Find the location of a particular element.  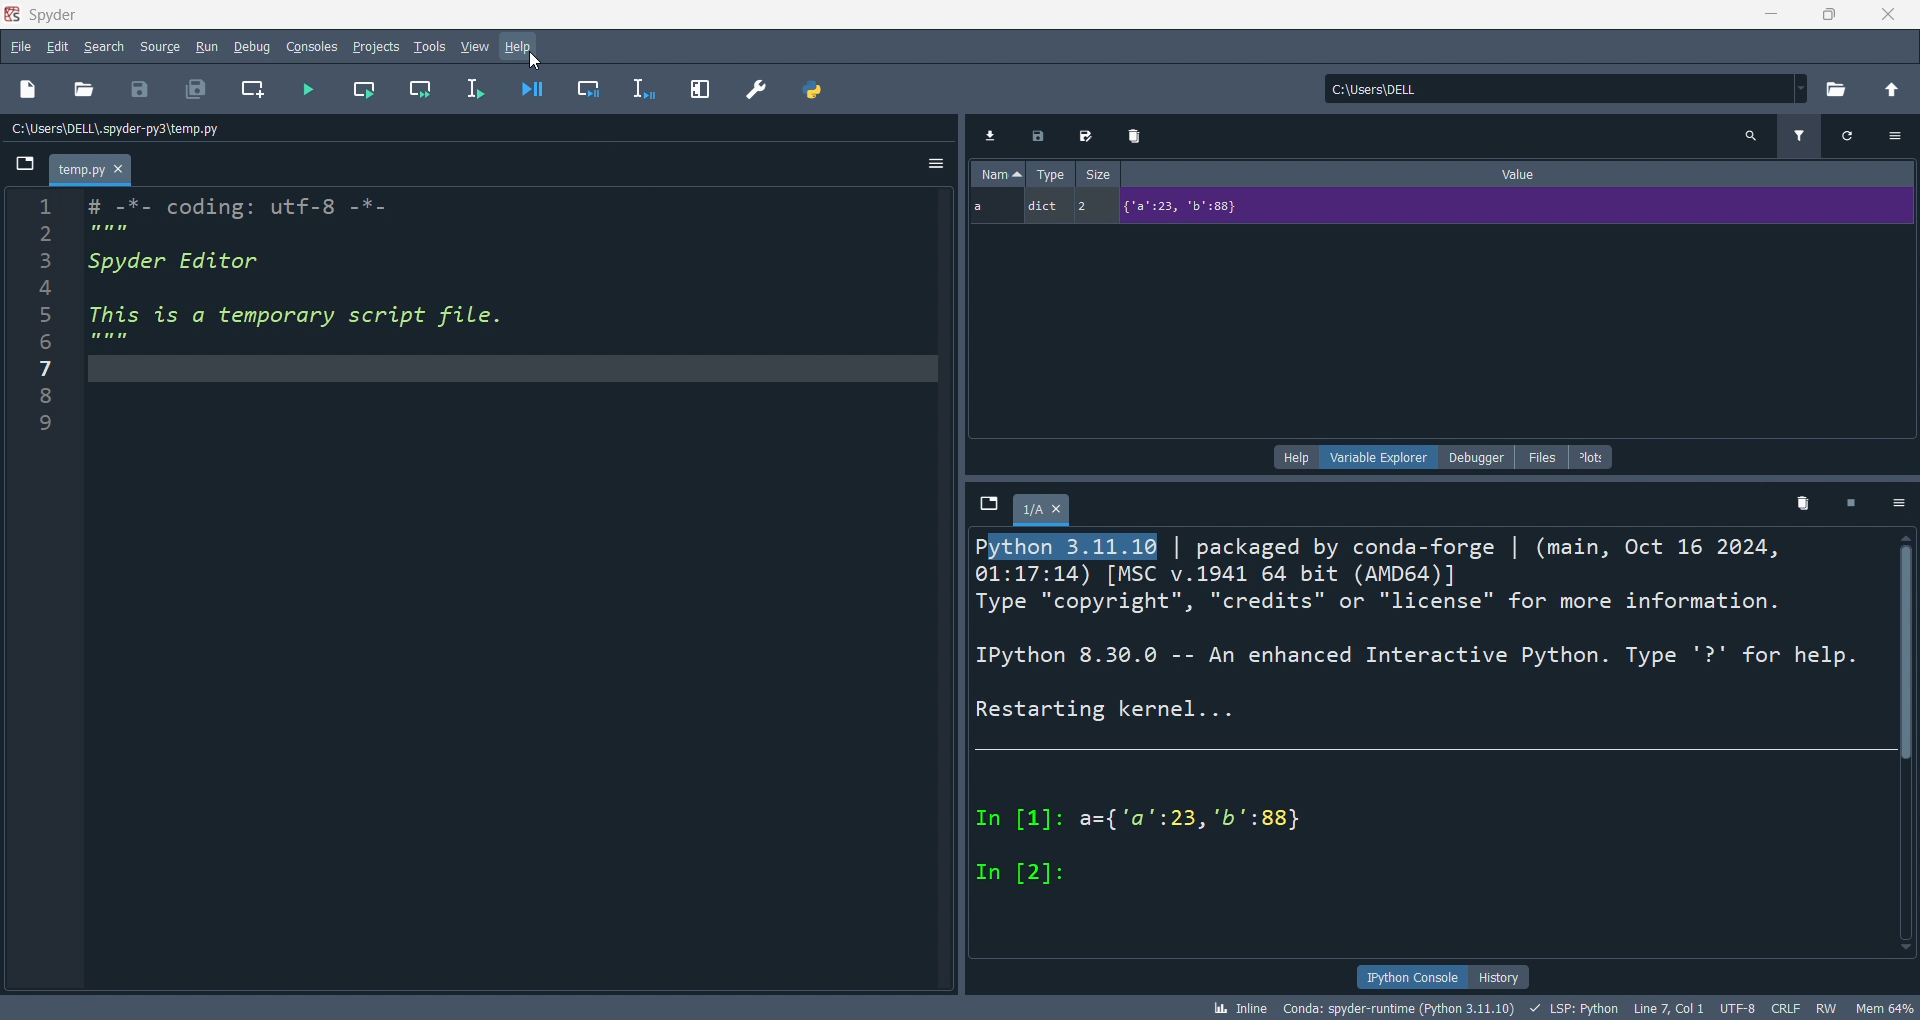

run is located at coordinates (206, 48).